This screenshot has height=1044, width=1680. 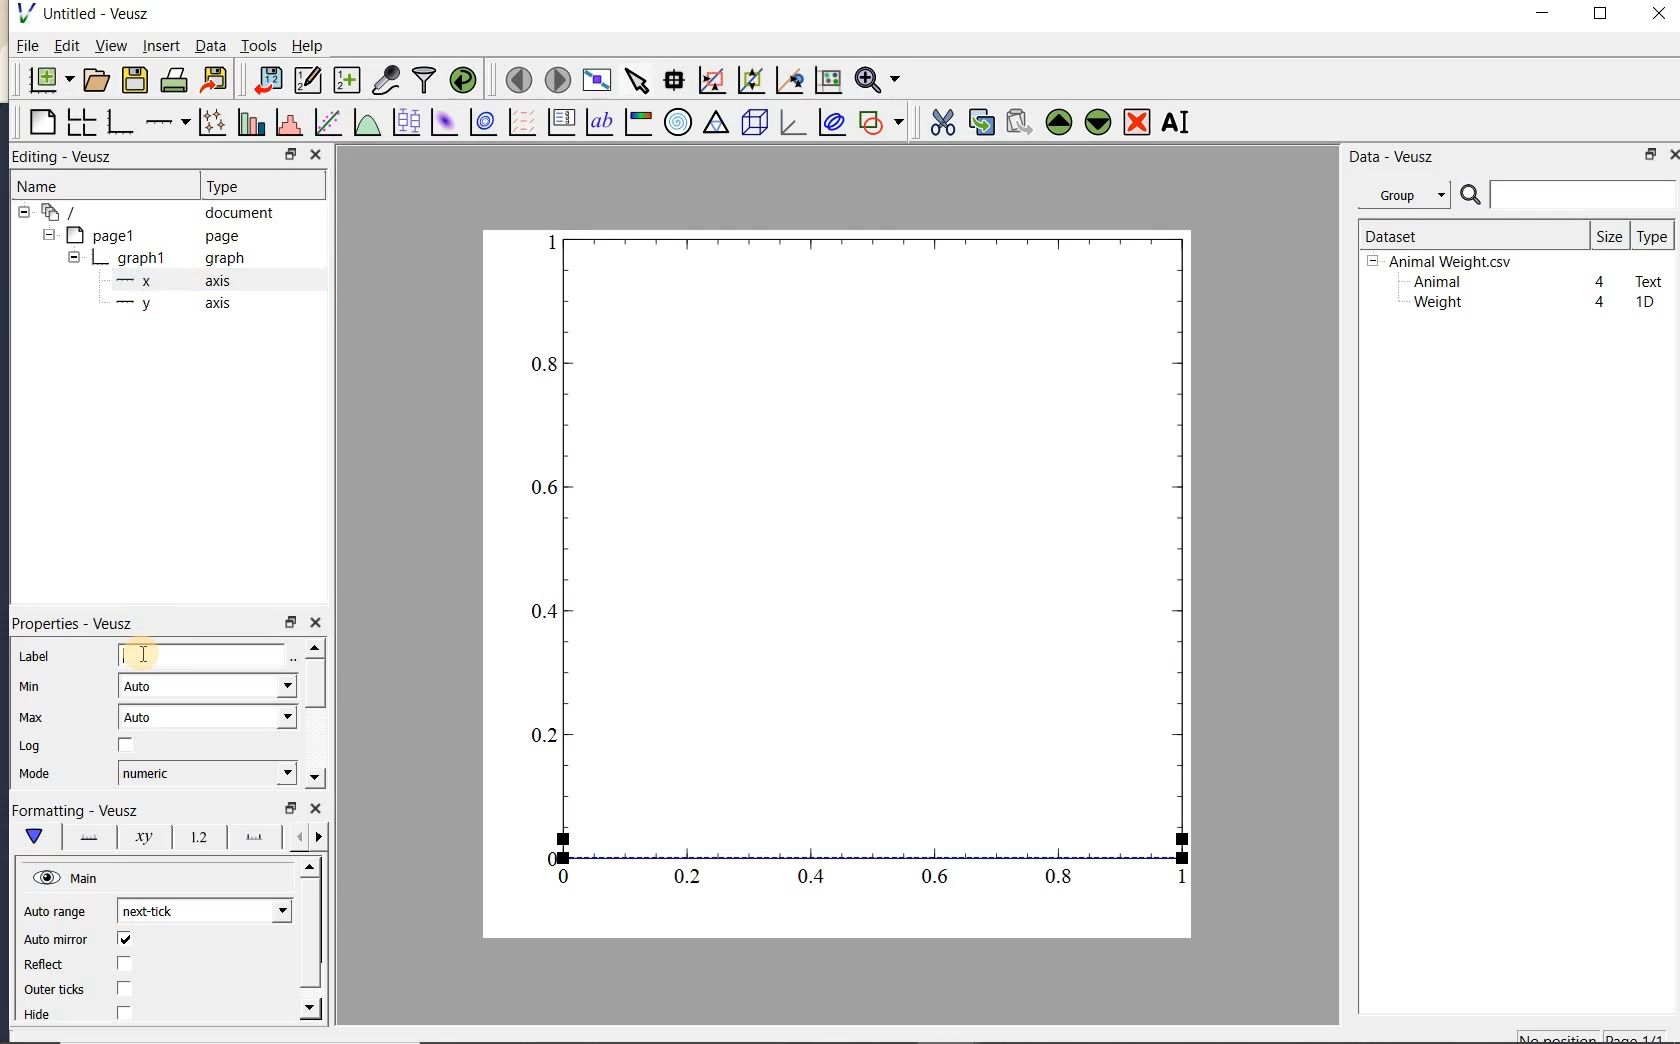 What do you see at coordinates (214, 122) in the screenshot?
I see `plot points with lines and errorbars` at bounding box center [214, 122].